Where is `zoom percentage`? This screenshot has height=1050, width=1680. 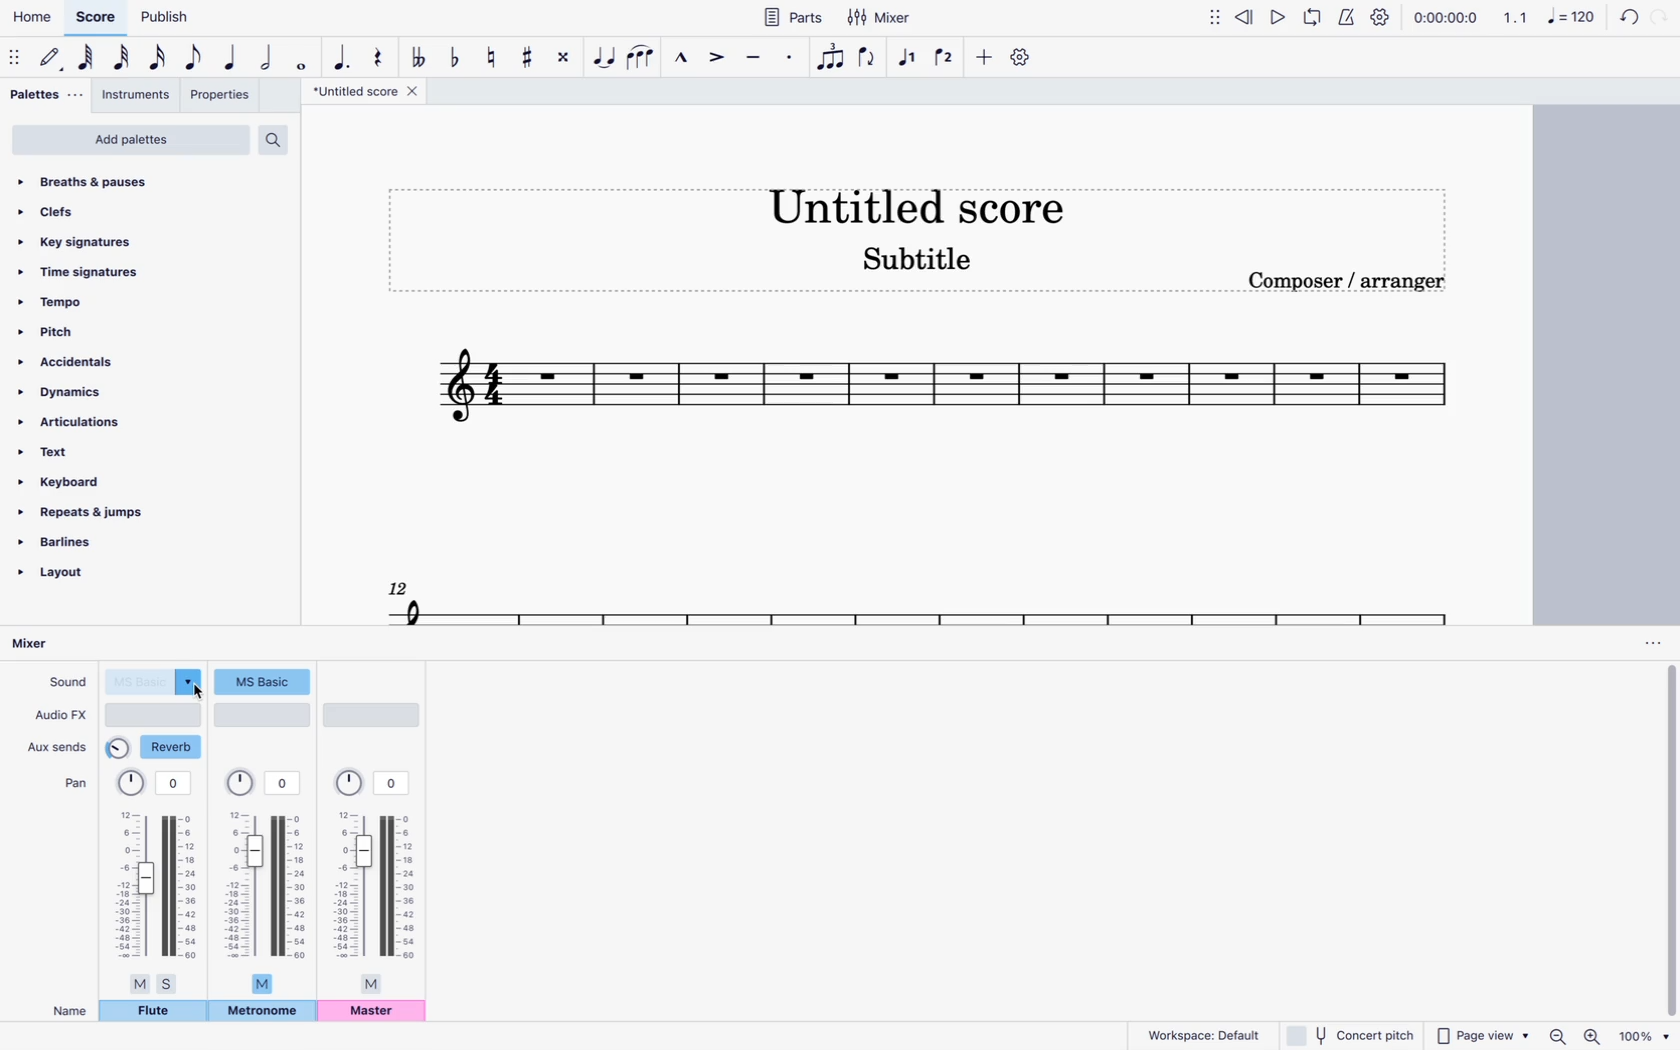 zoom percentage is located at coordinates (1647, 1035).